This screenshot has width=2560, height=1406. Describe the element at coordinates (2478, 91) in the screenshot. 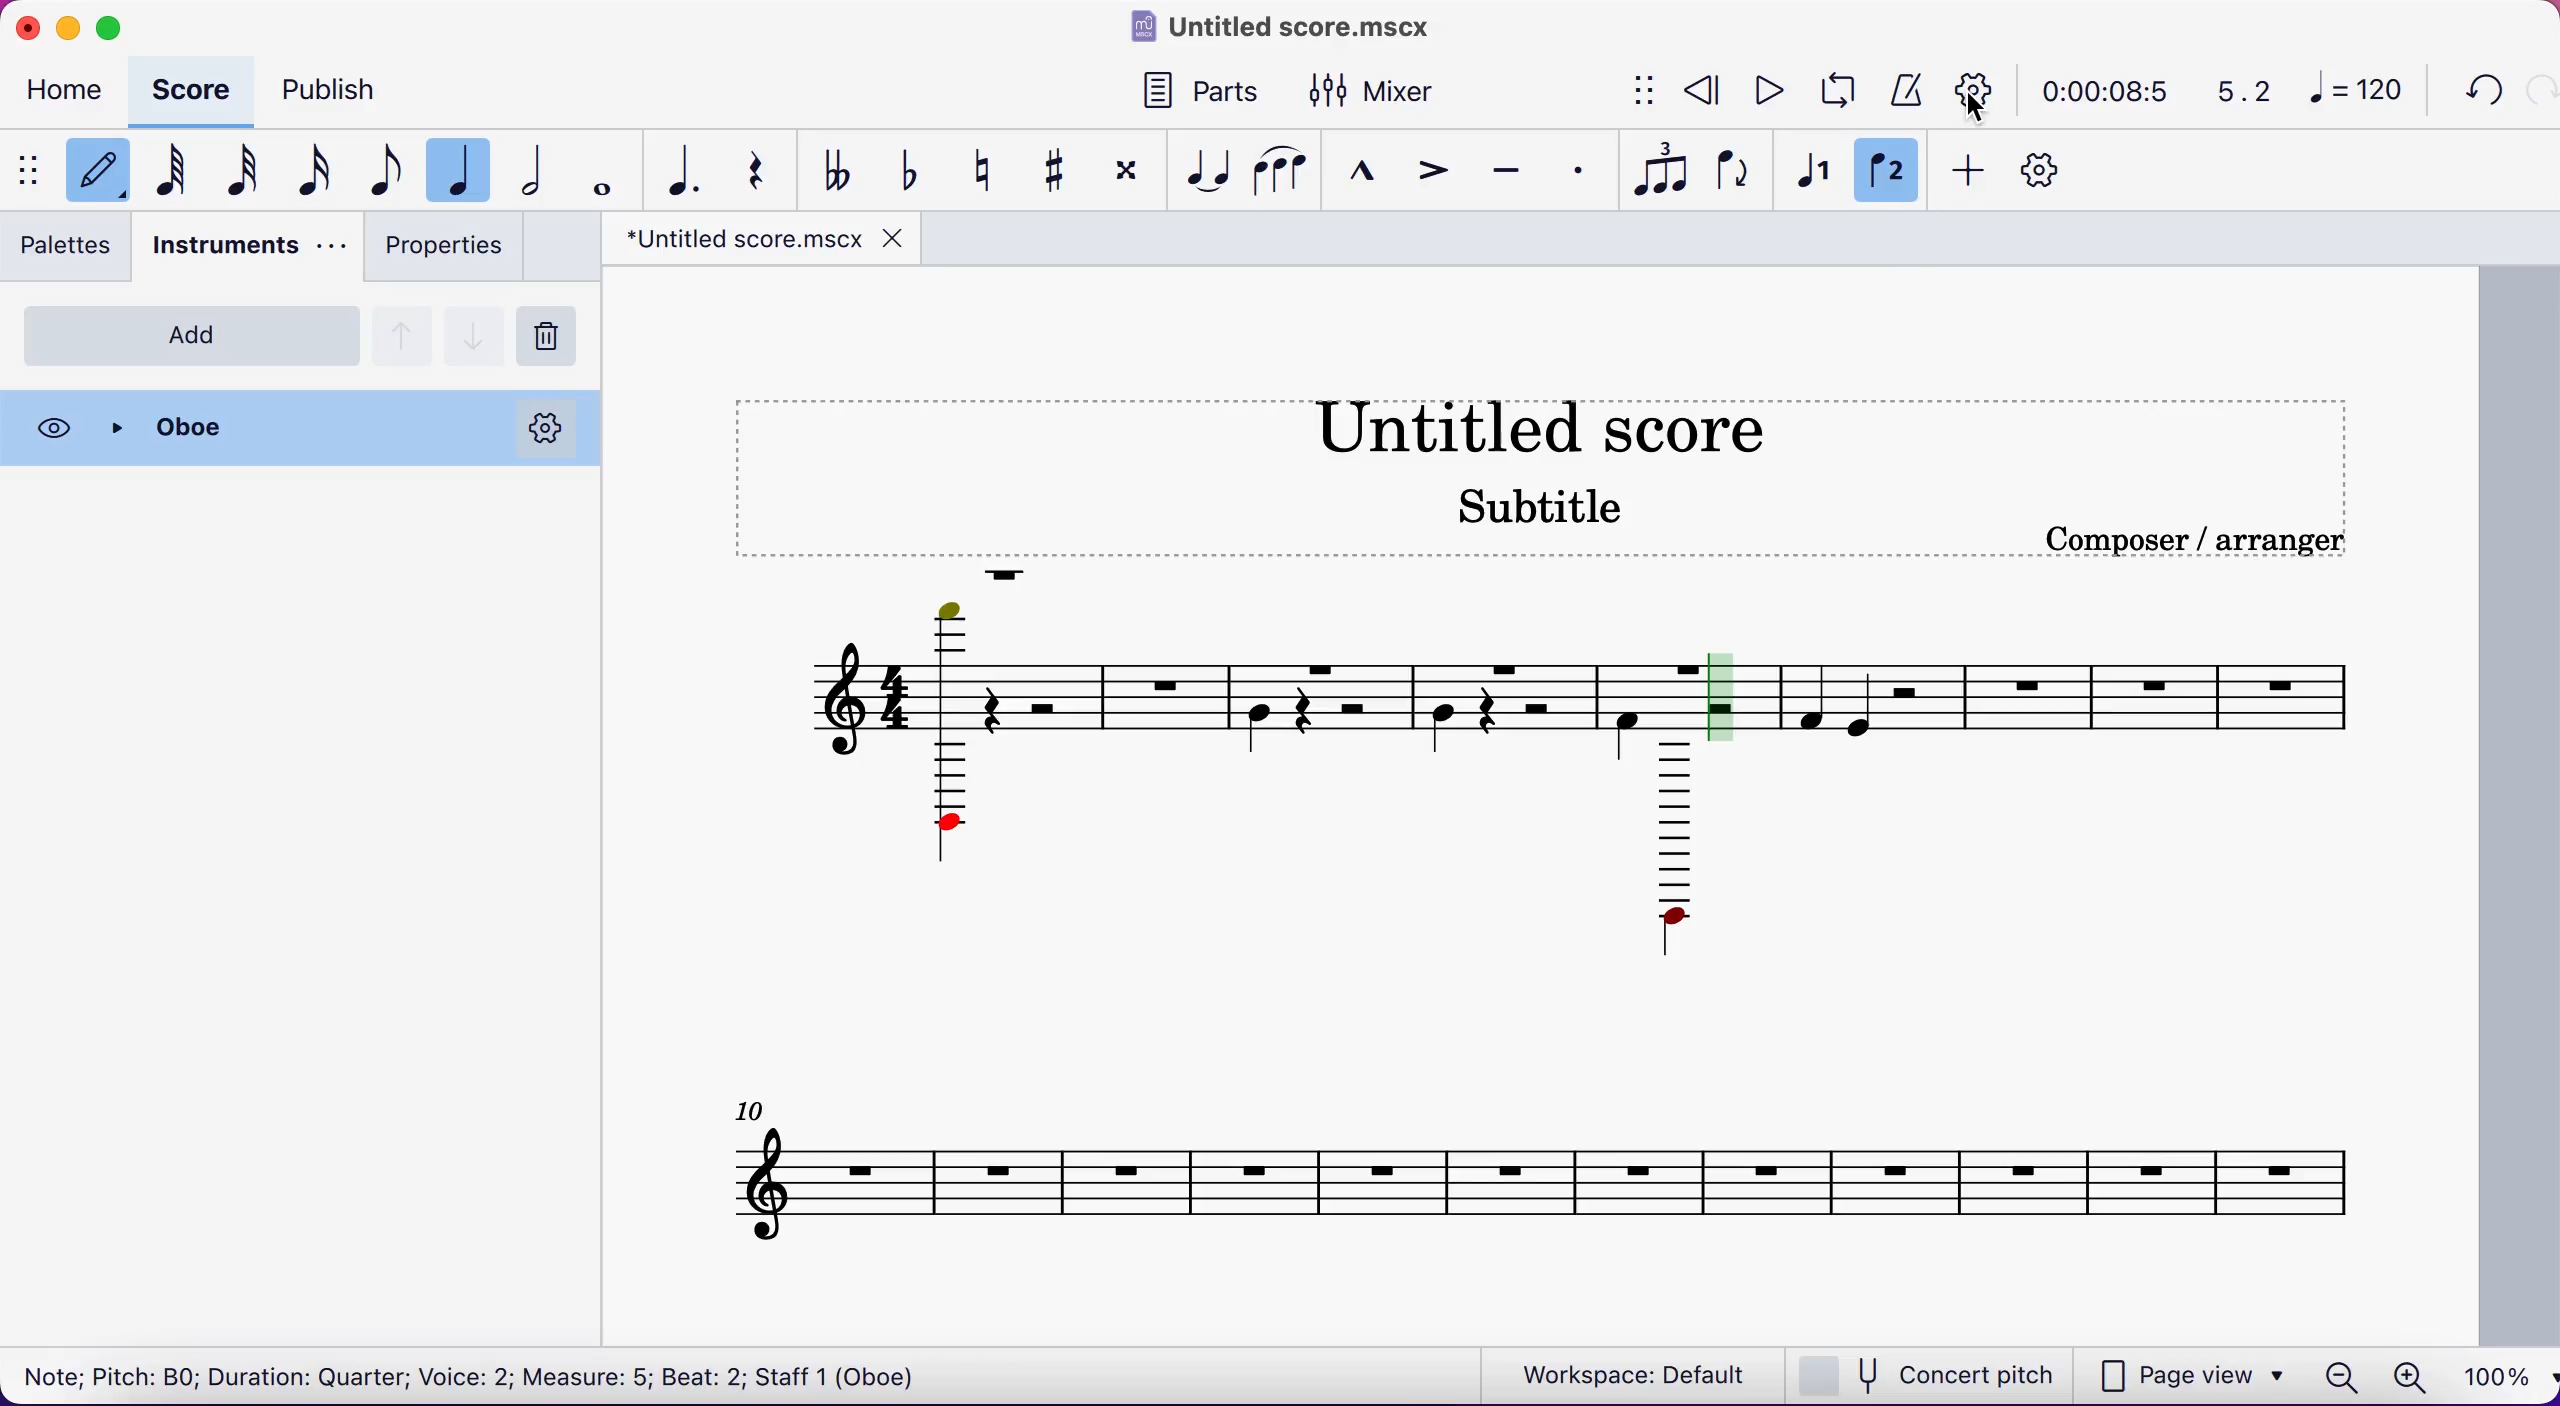

I see `undp` at that location.